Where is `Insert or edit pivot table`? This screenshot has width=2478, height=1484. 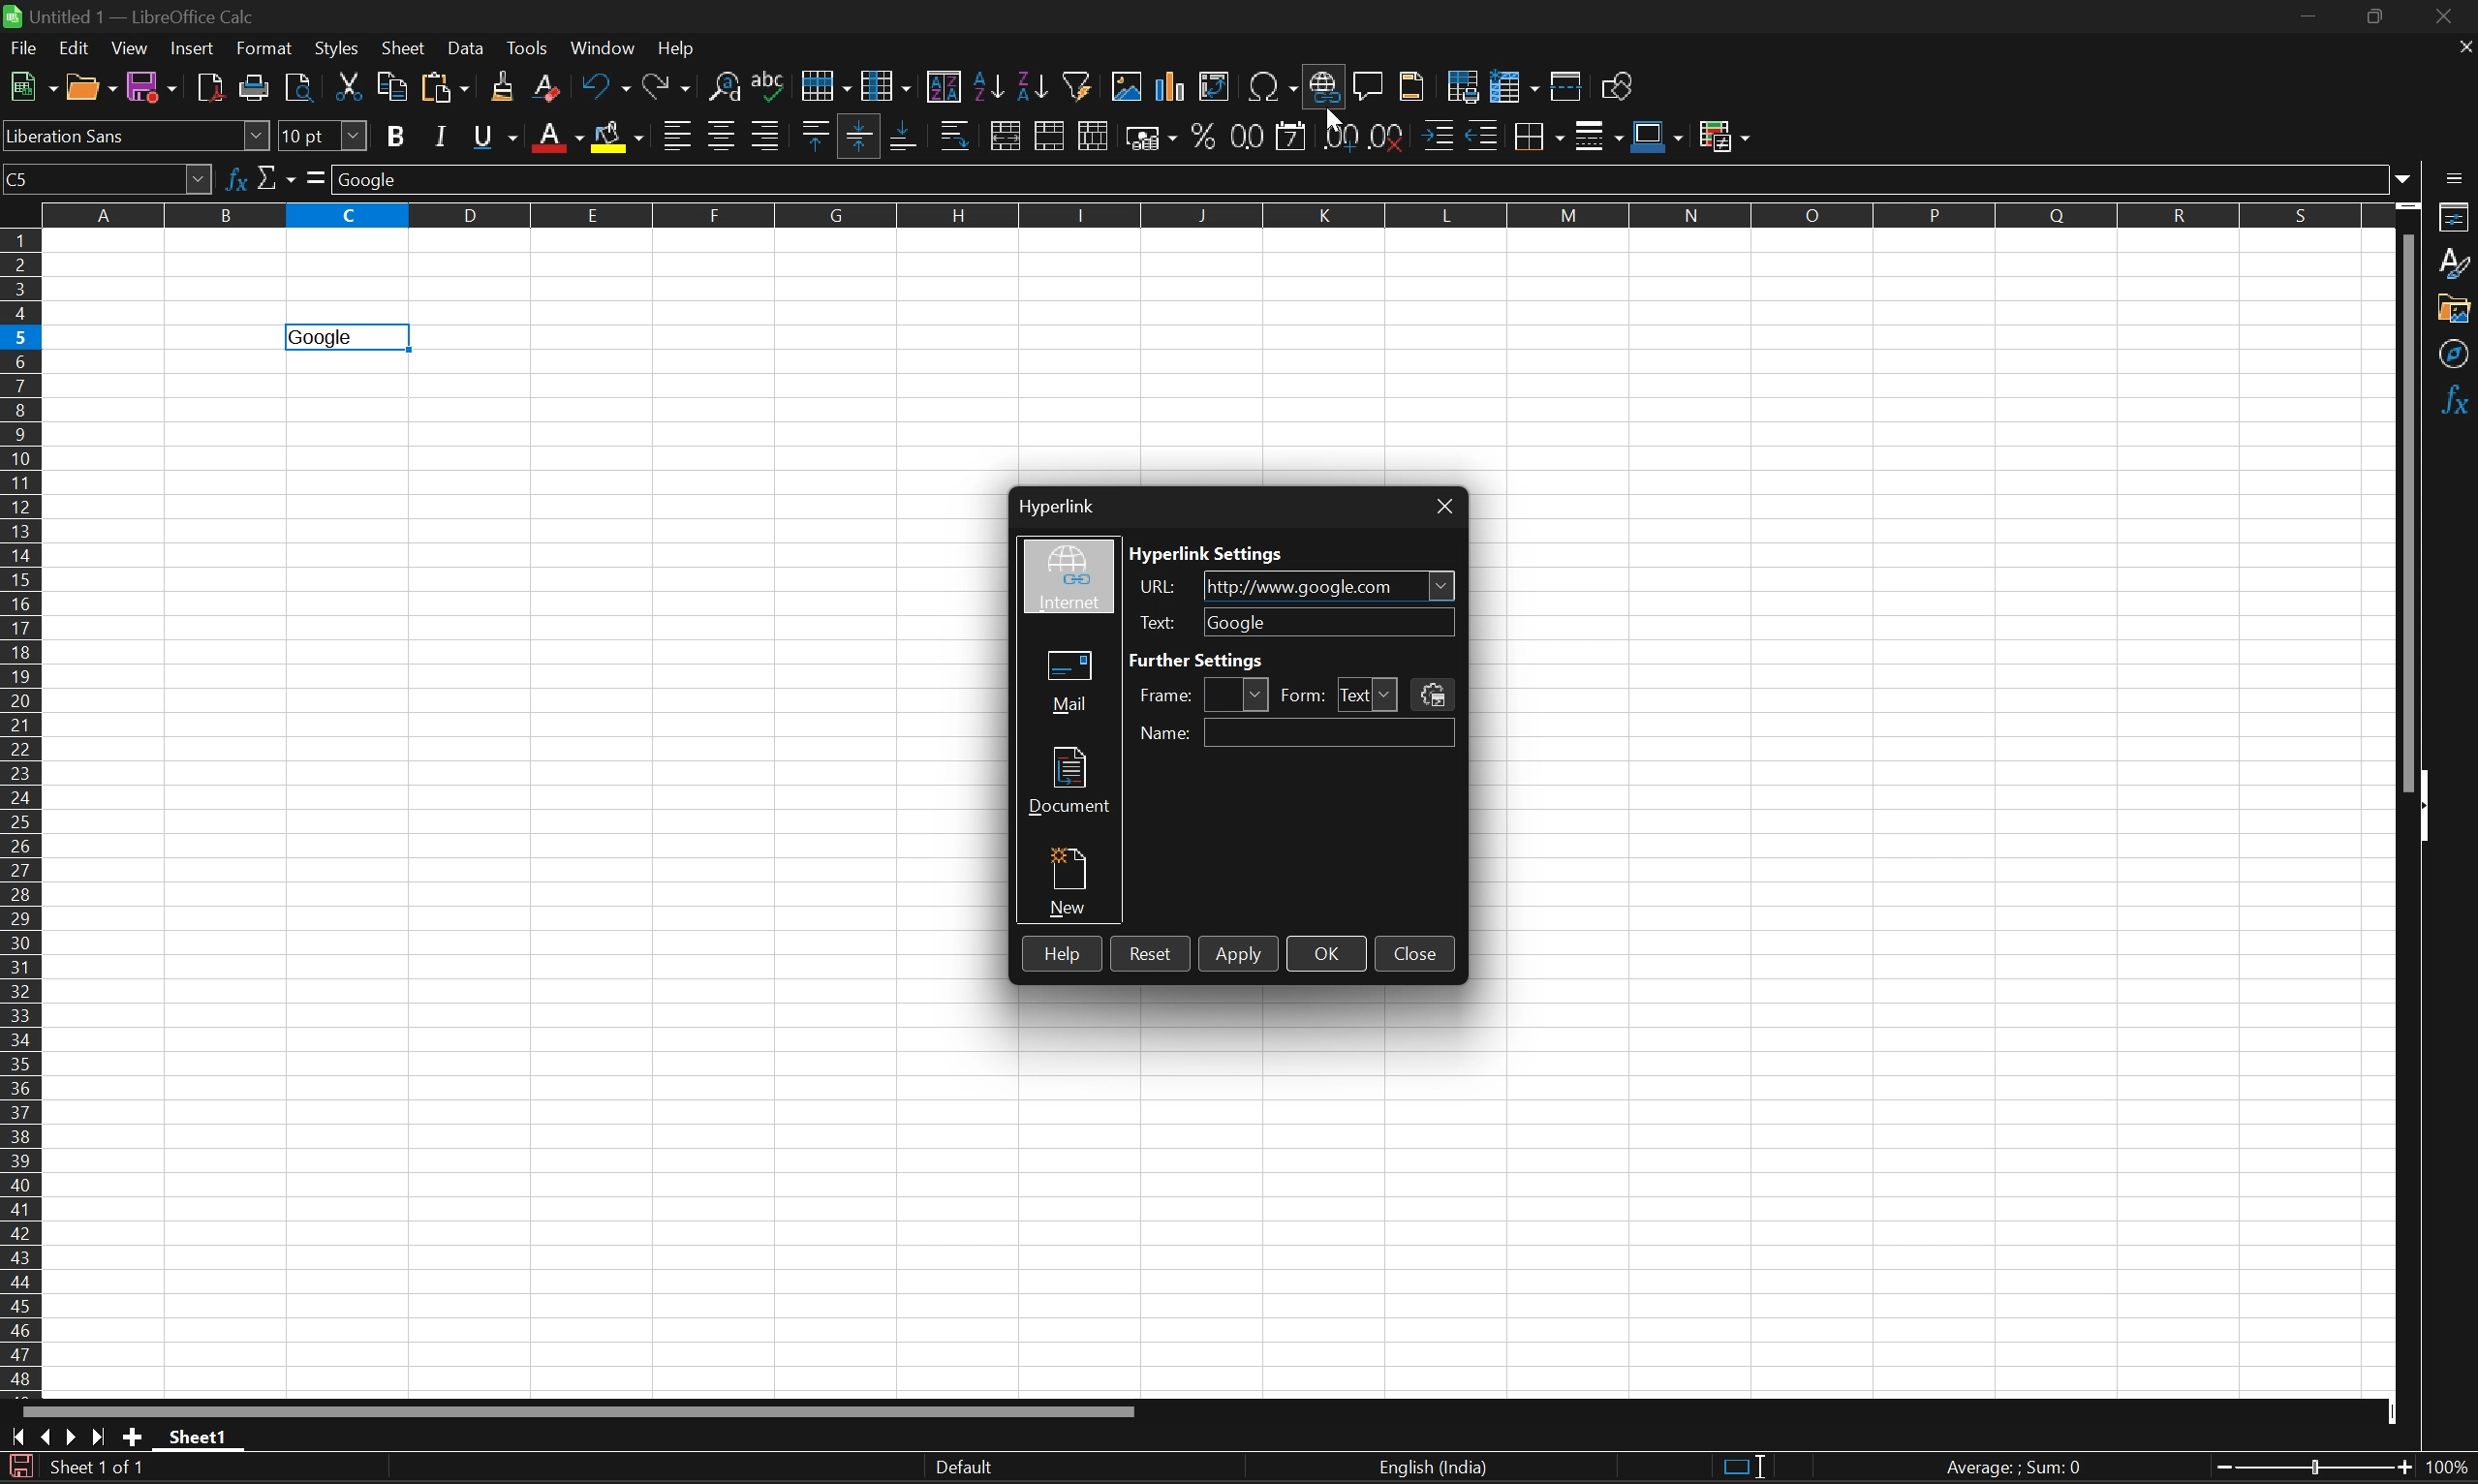 Insert or edit pivot table is located at coordinates (1215, 85).